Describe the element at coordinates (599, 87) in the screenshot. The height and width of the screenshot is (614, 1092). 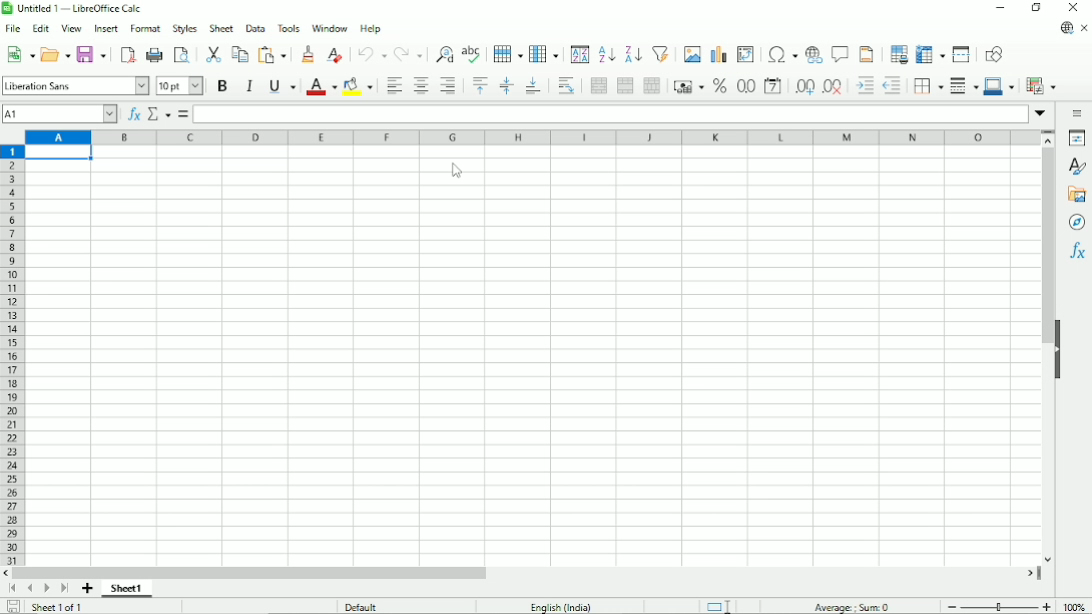
I see `Merge and center` at that location.